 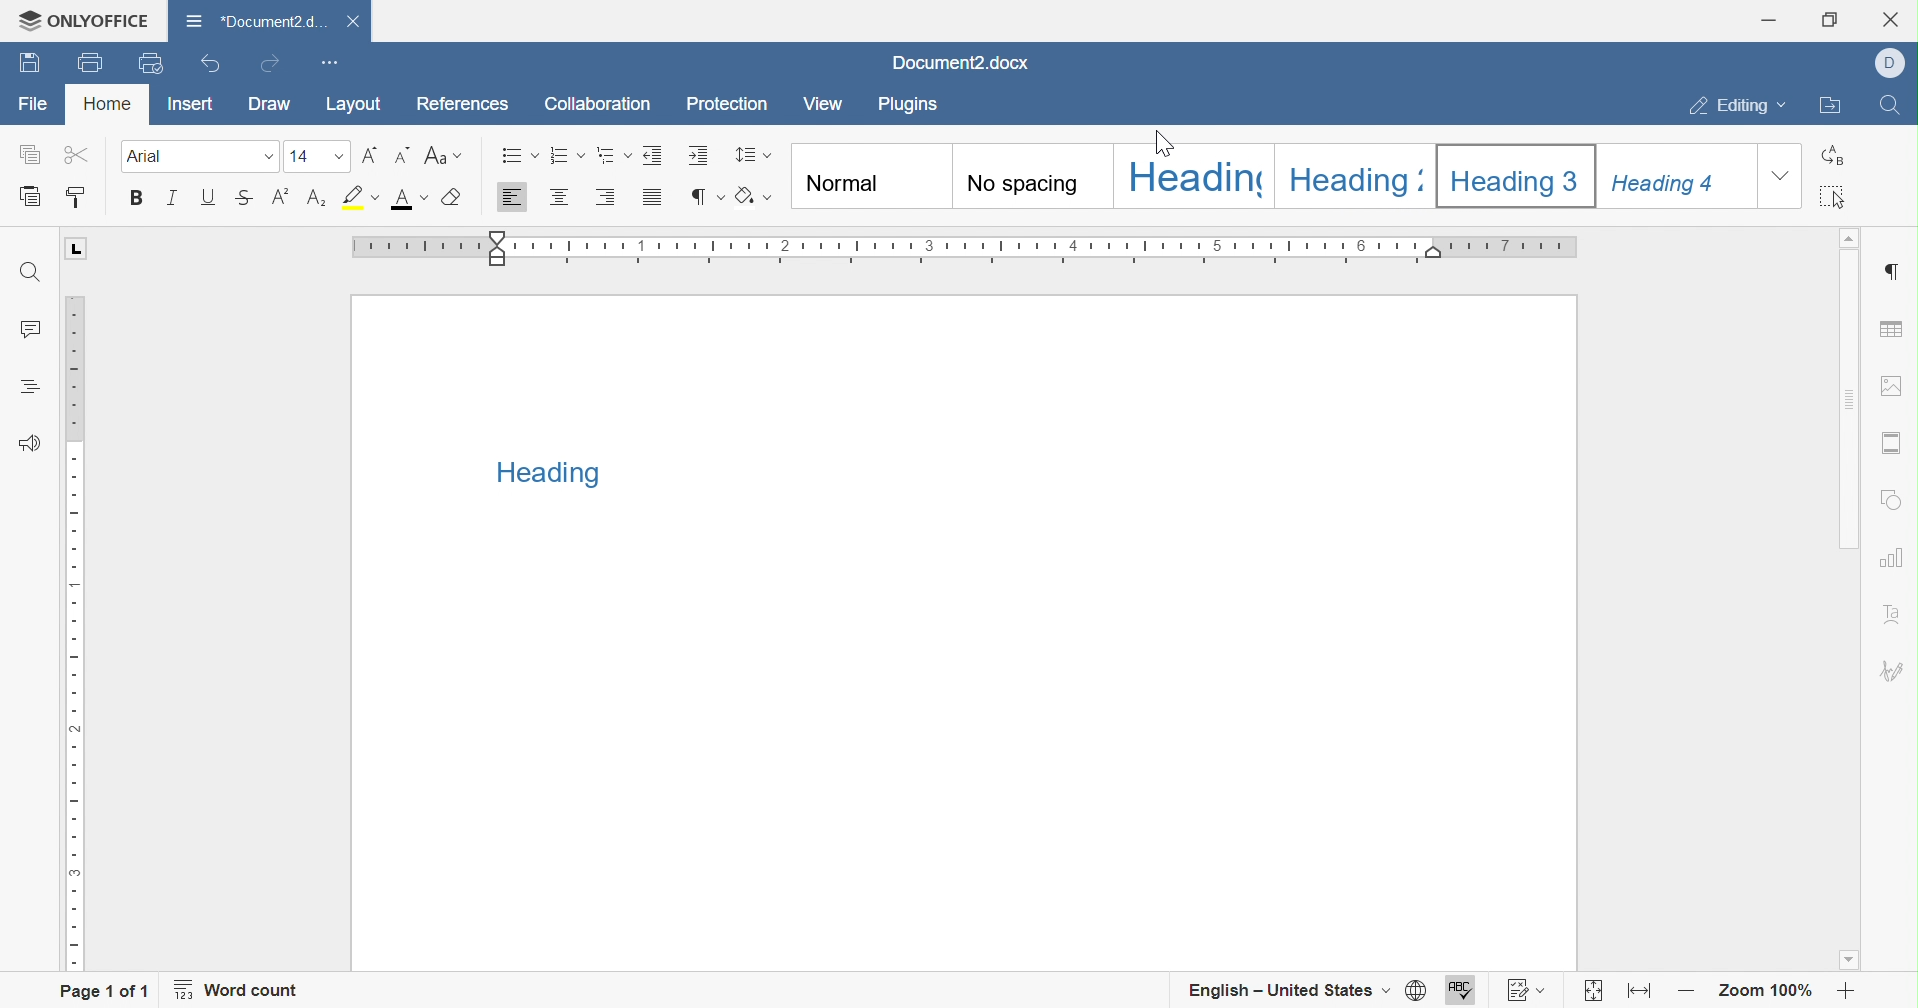 I want to click on Close, so click(x=1895, y=18).